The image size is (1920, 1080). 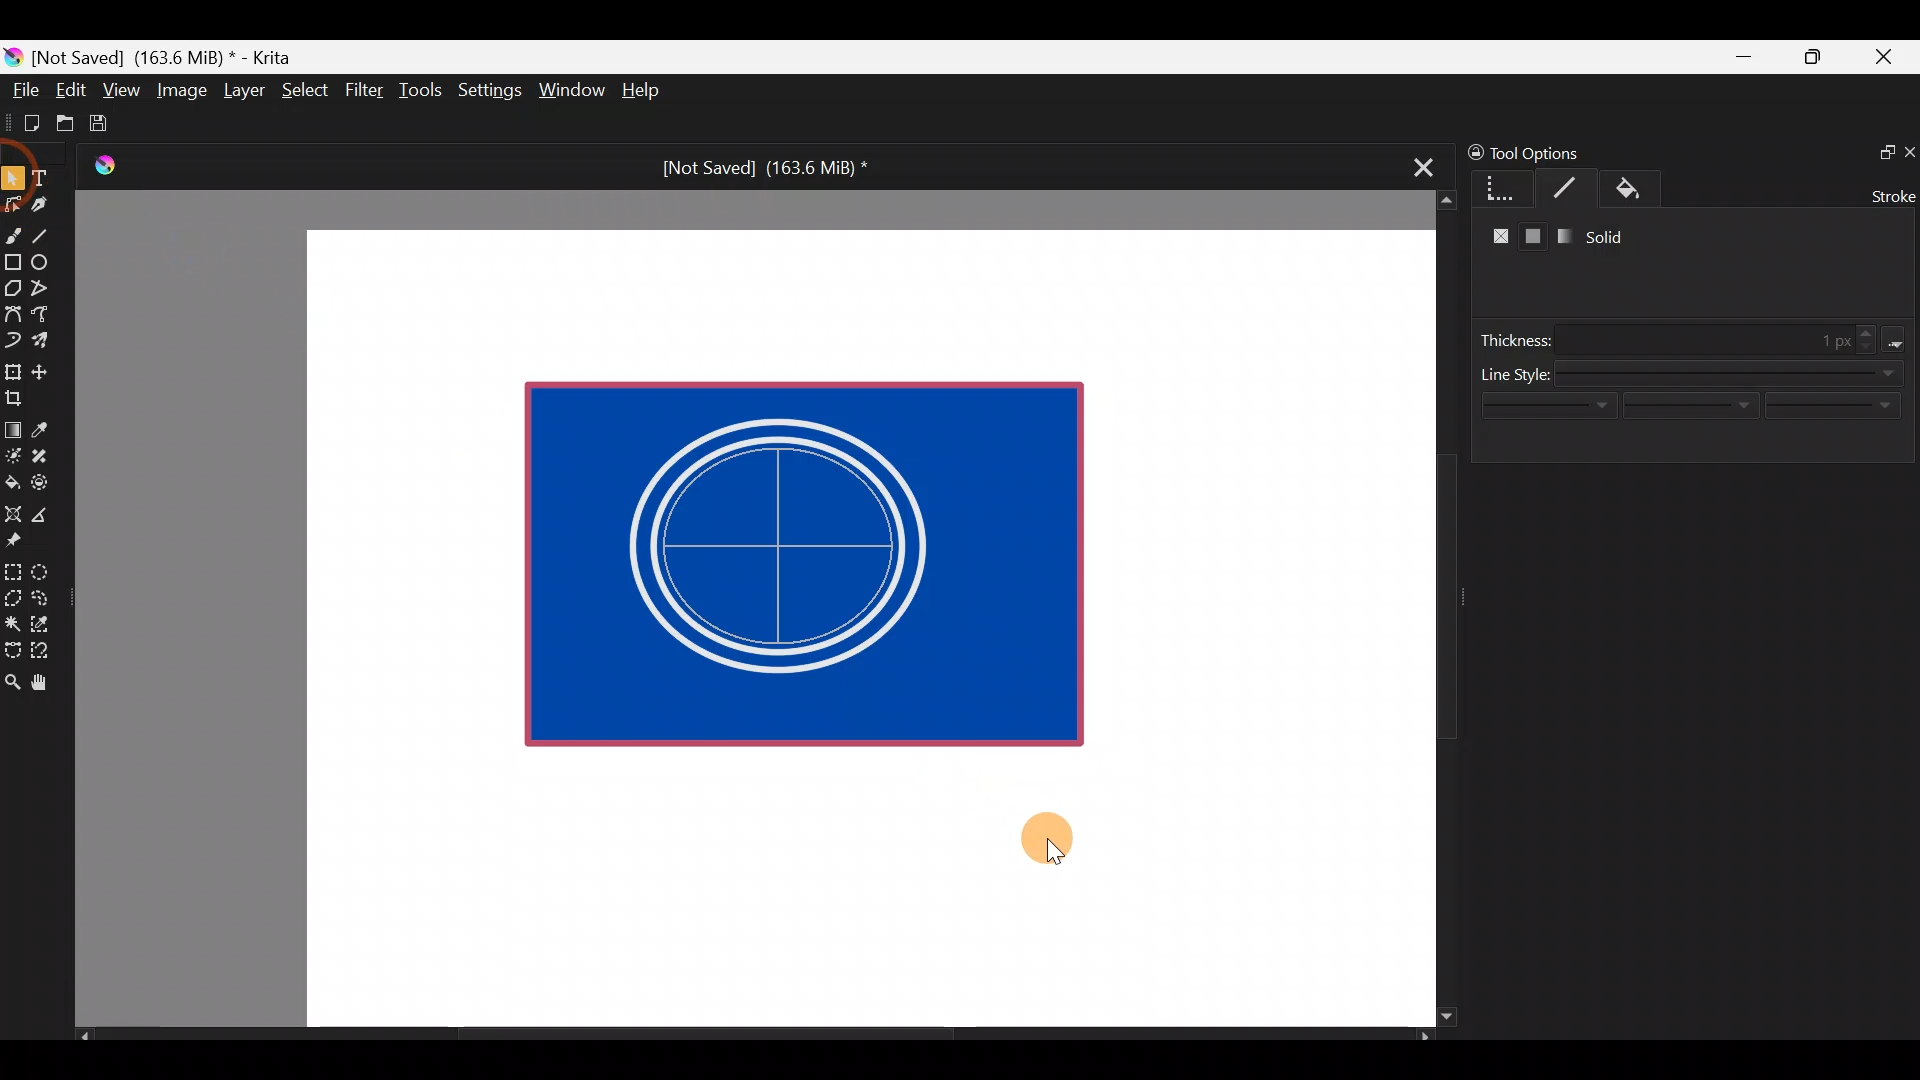 I want to click on [Not Saved] (163.6 MiB) *, so click(x=757, y=168).